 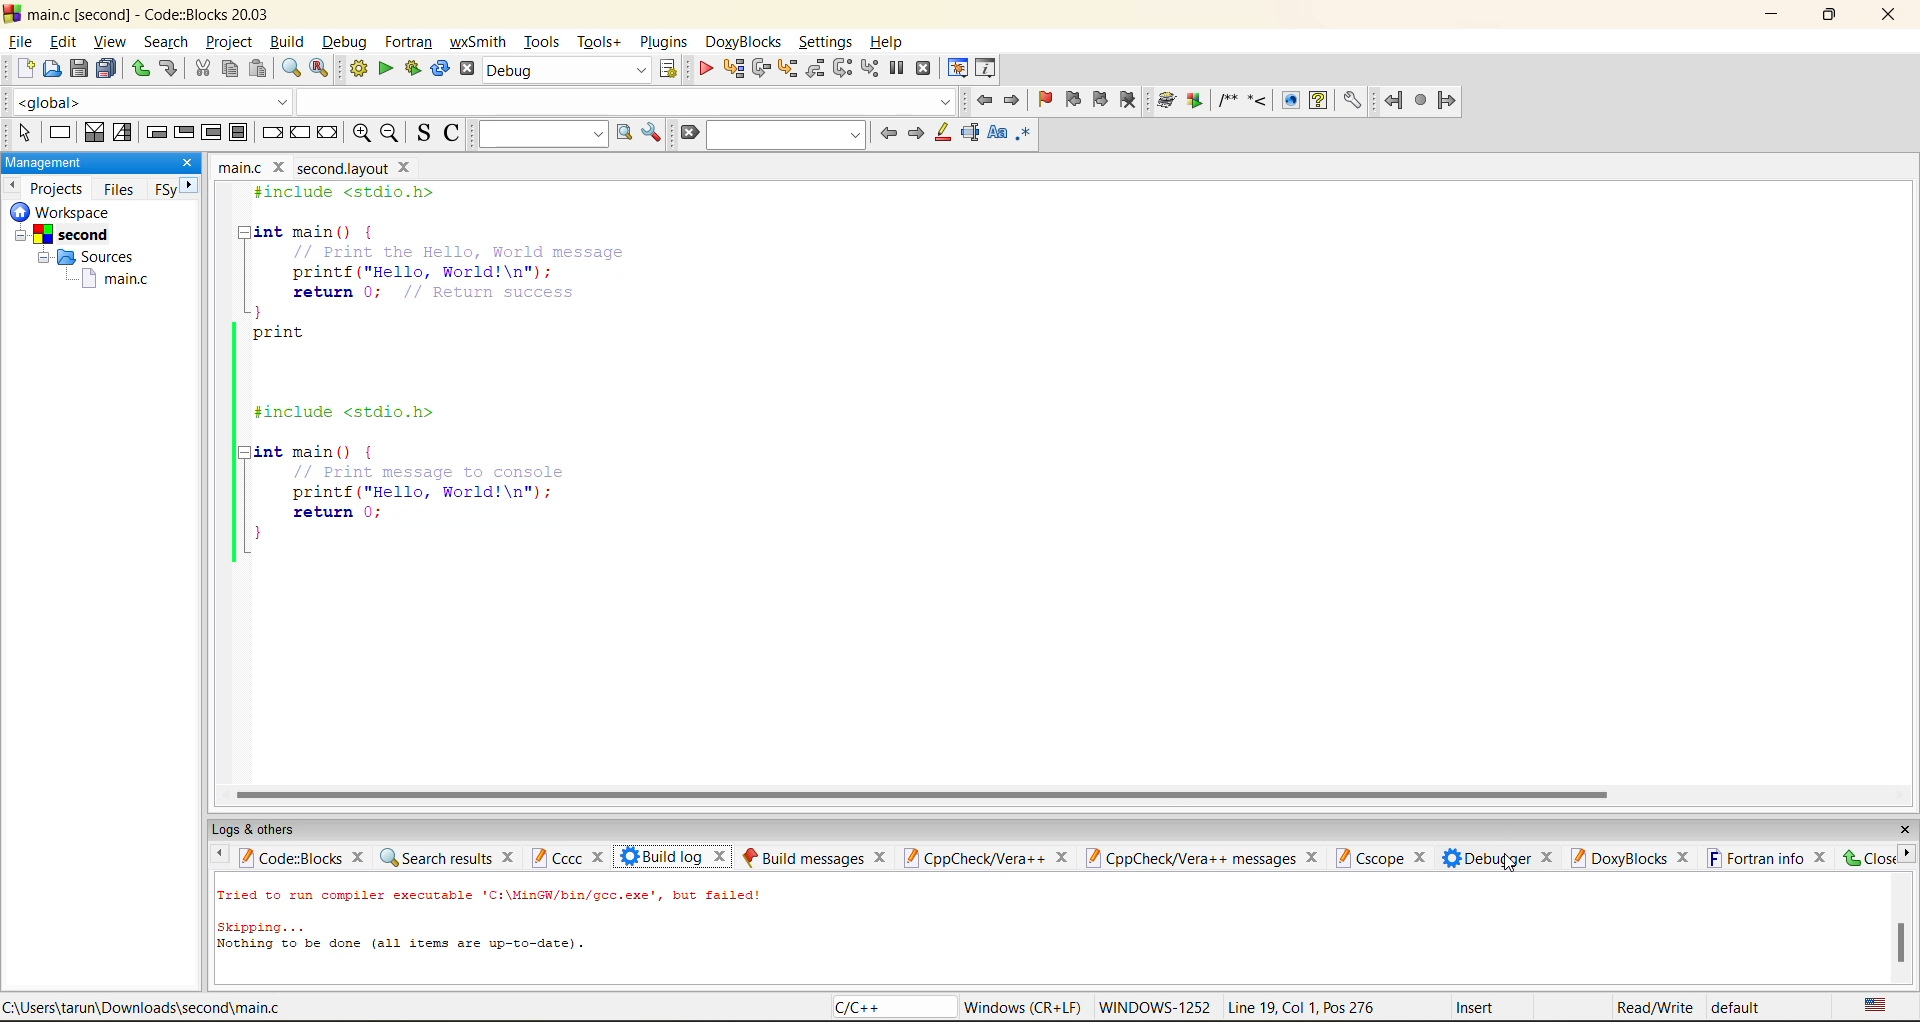 What do you see at coordinates (387, 70) in the screenshot?
I see `run` at bounding box center [387, 70].